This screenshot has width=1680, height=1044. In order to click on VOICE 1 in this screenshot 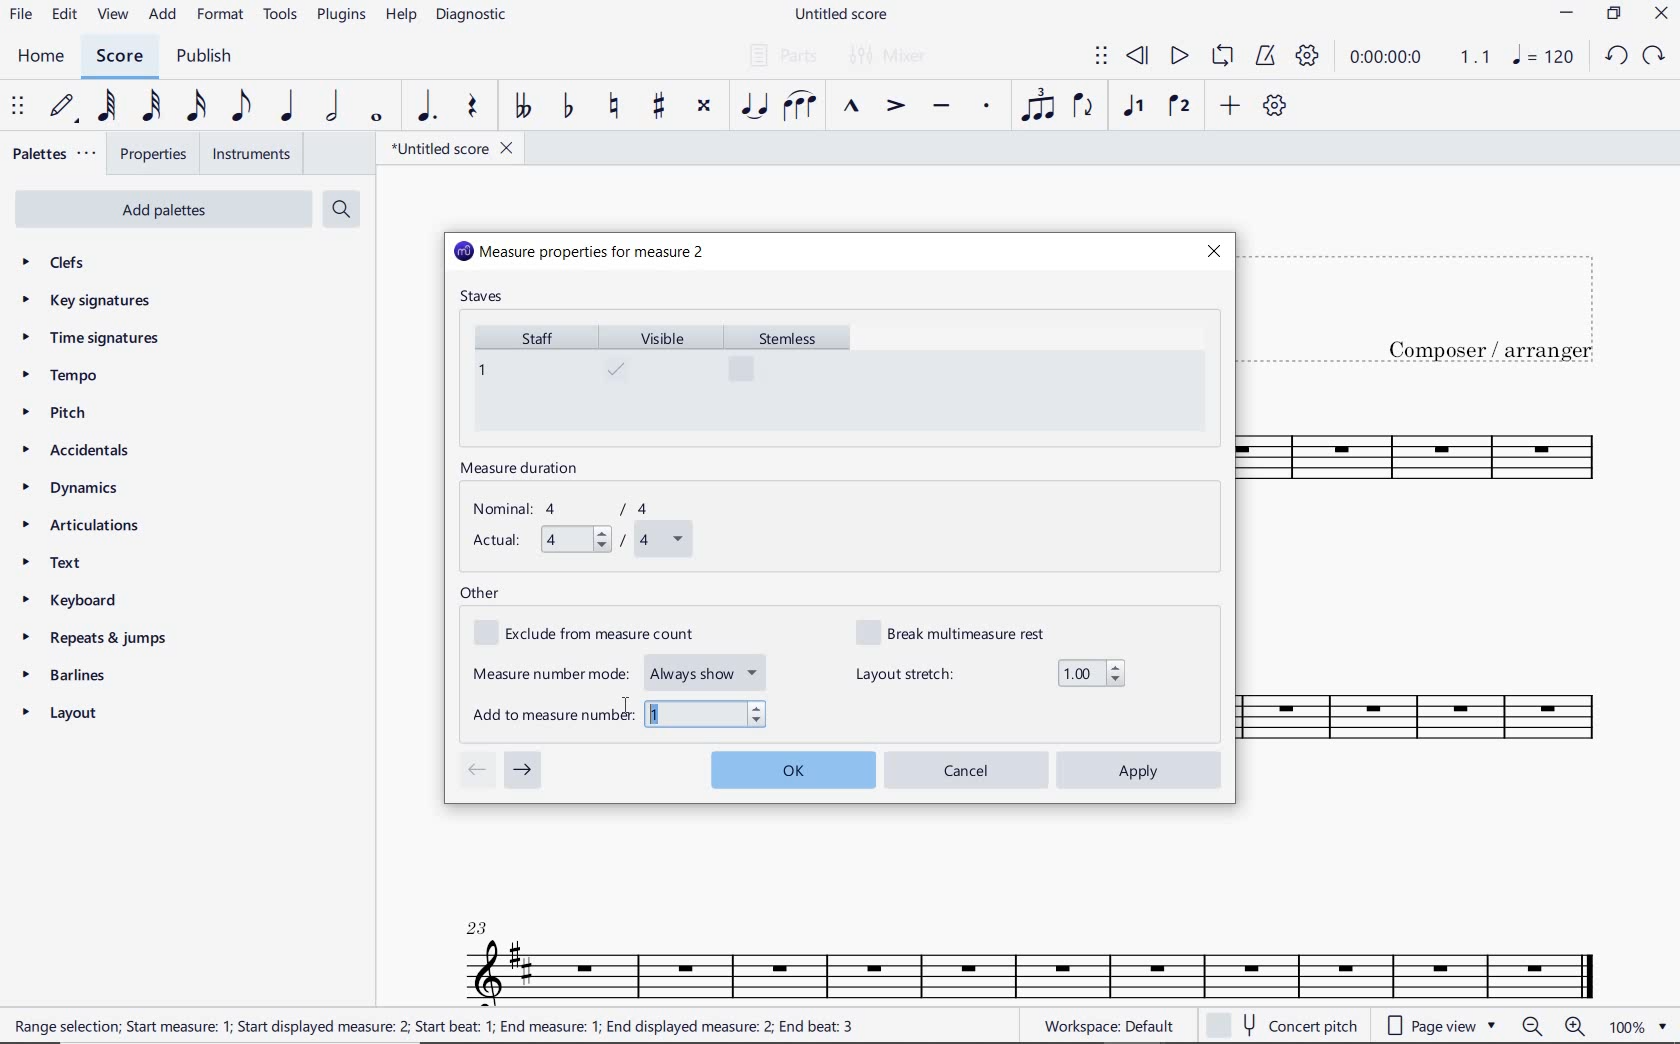, I will do `click(1132, 107)`.